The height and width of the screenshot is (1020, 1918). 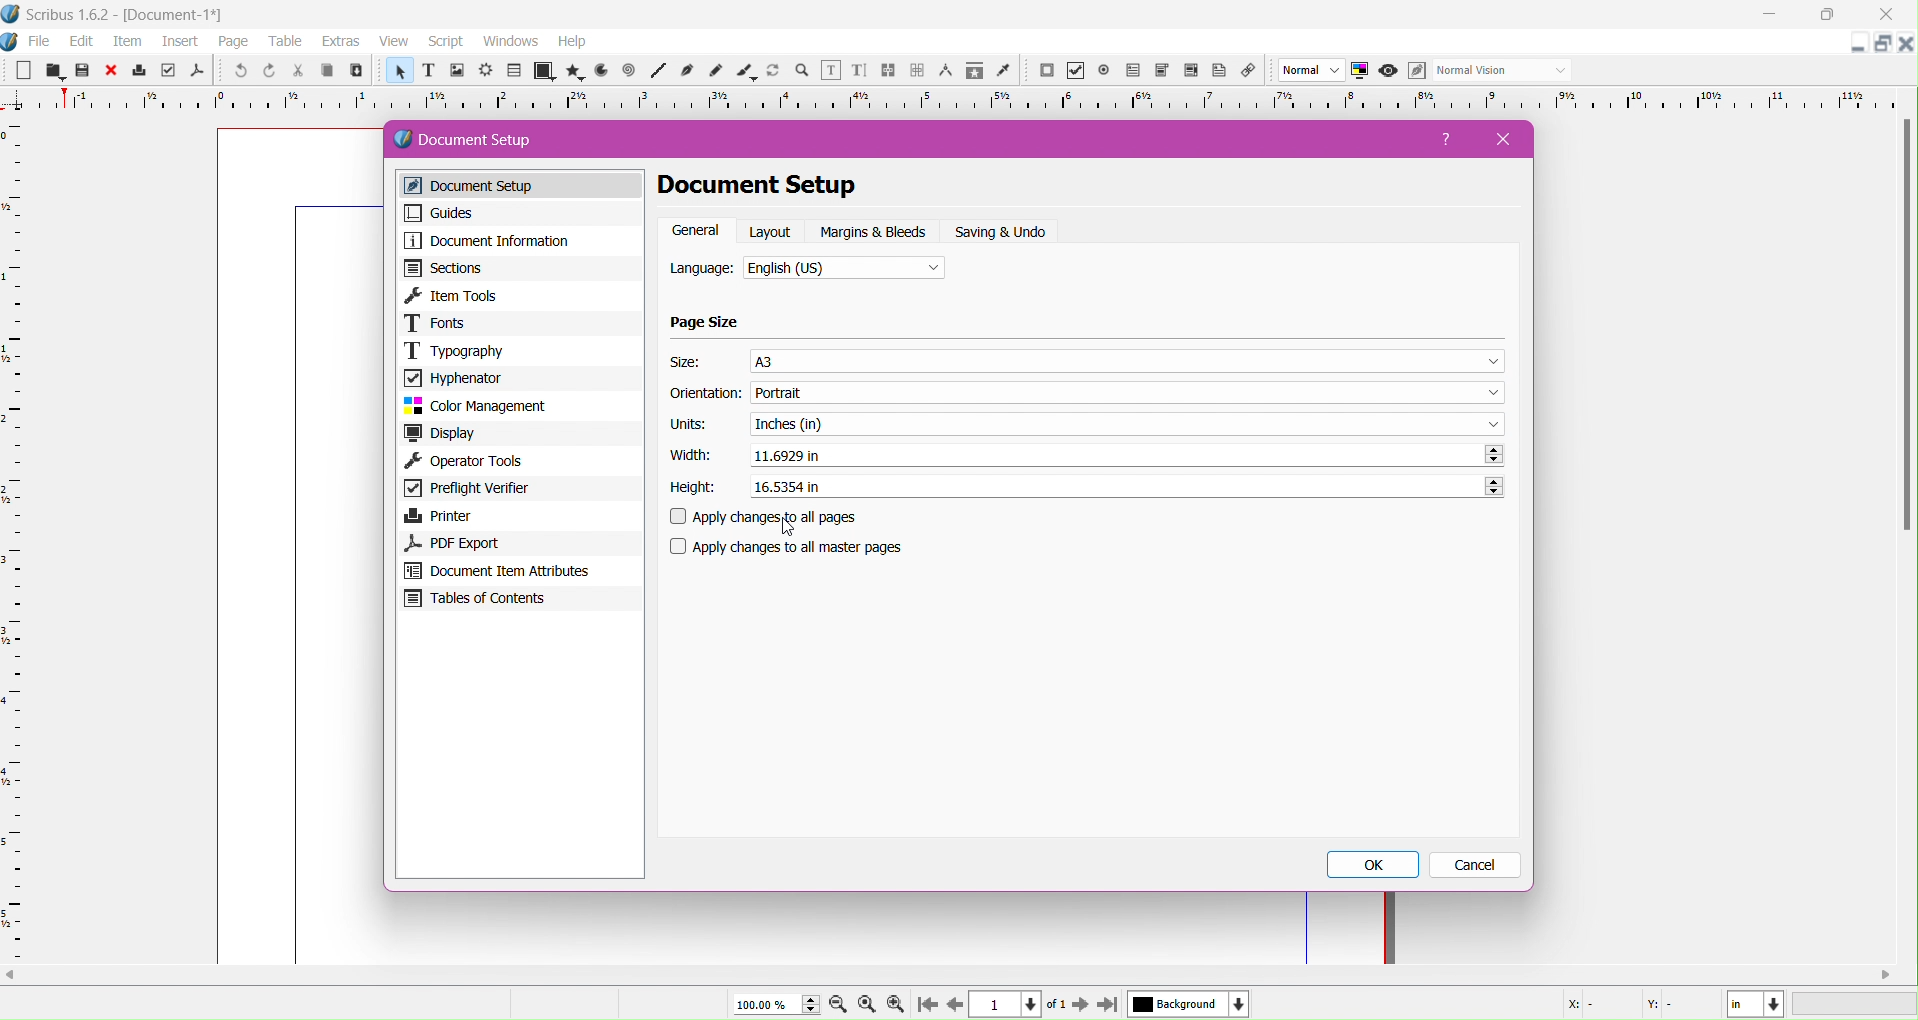 What do you see at coordinates (702, 270) in the screenshot?
I see `Language` at bounding box center [702, 270].